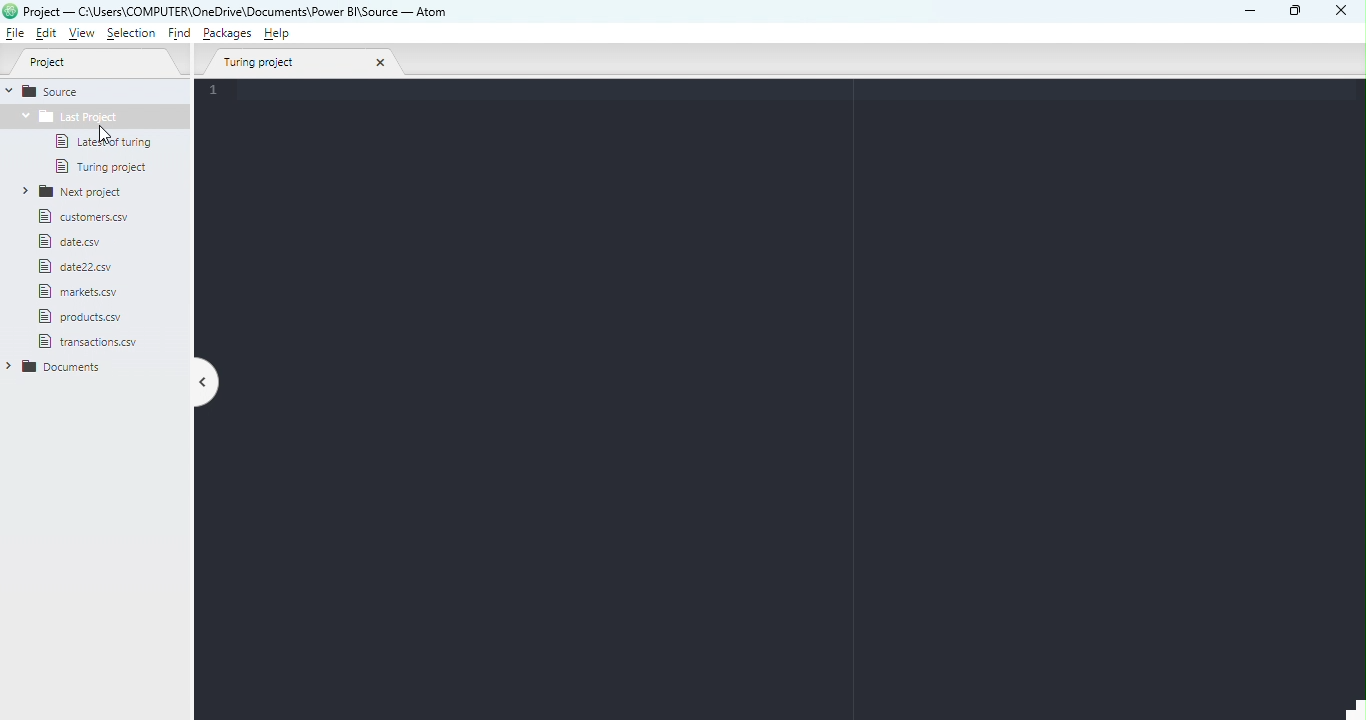  Describe the element at coordinates (81, 315) in the screenshot. I see `File` at that location.